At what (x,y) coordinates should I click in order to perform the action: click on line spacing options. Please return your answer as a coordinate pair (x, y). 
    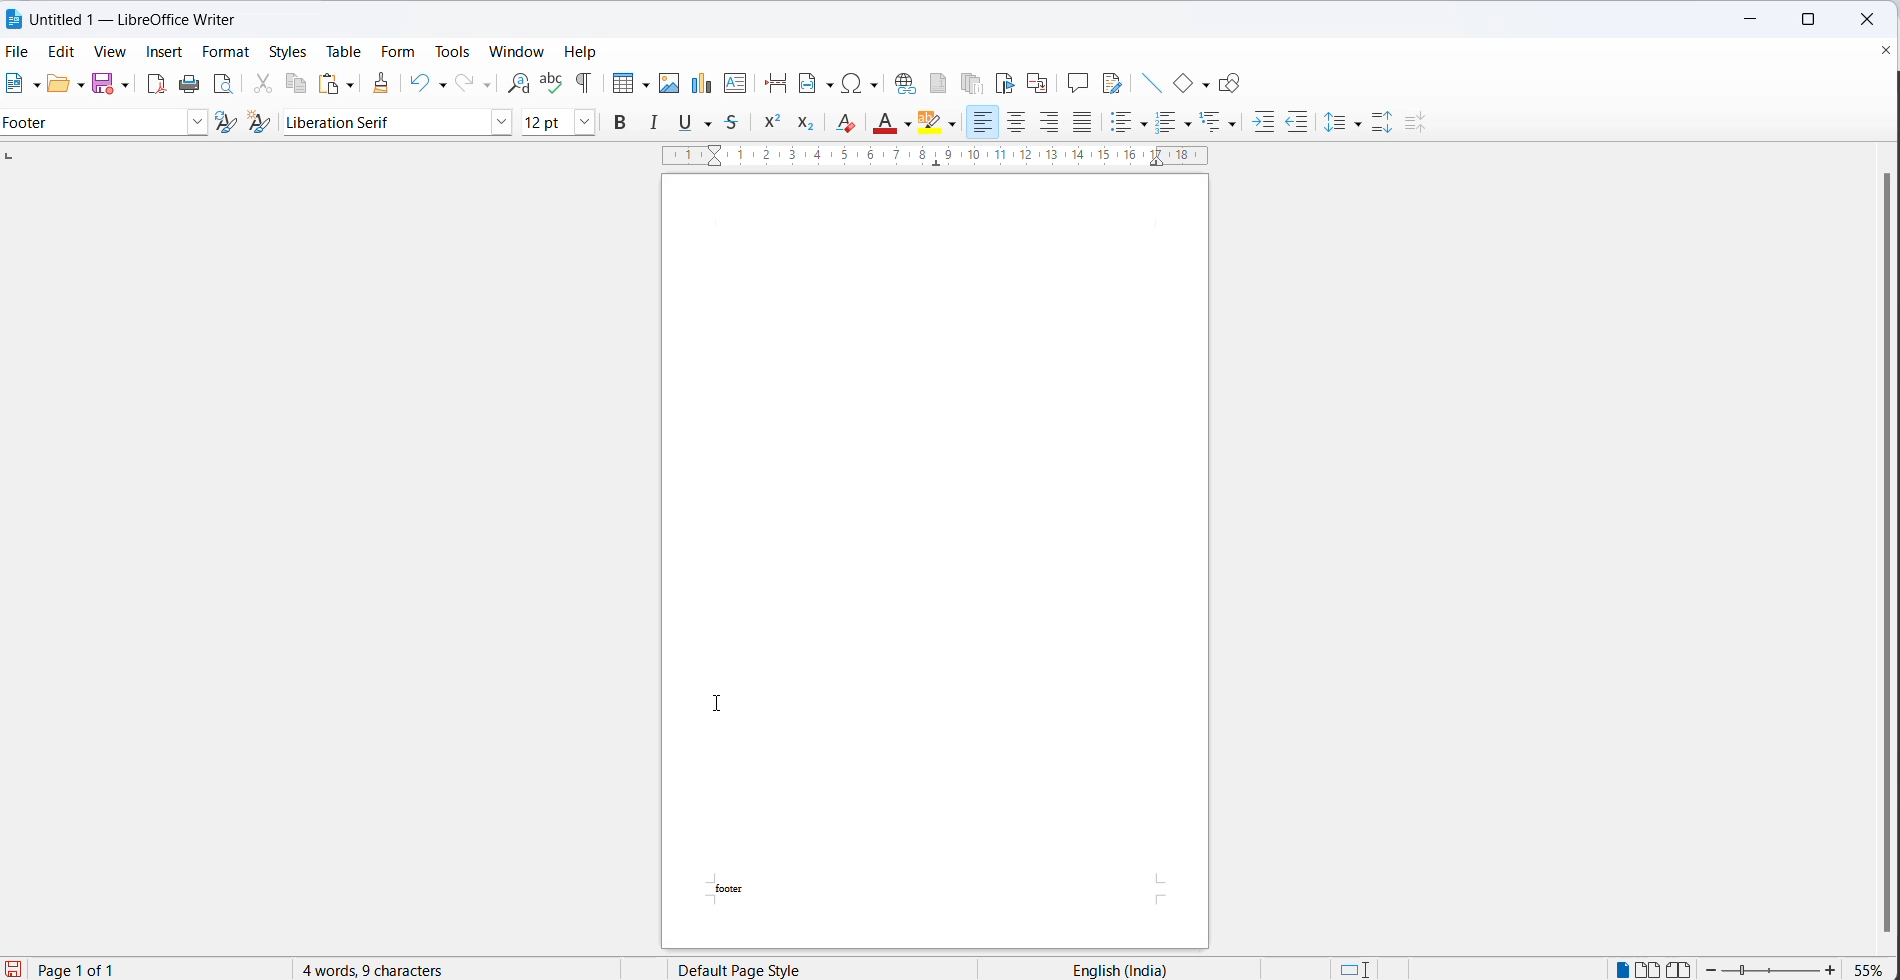
    Looking at the image, I should click on (1354, 125).